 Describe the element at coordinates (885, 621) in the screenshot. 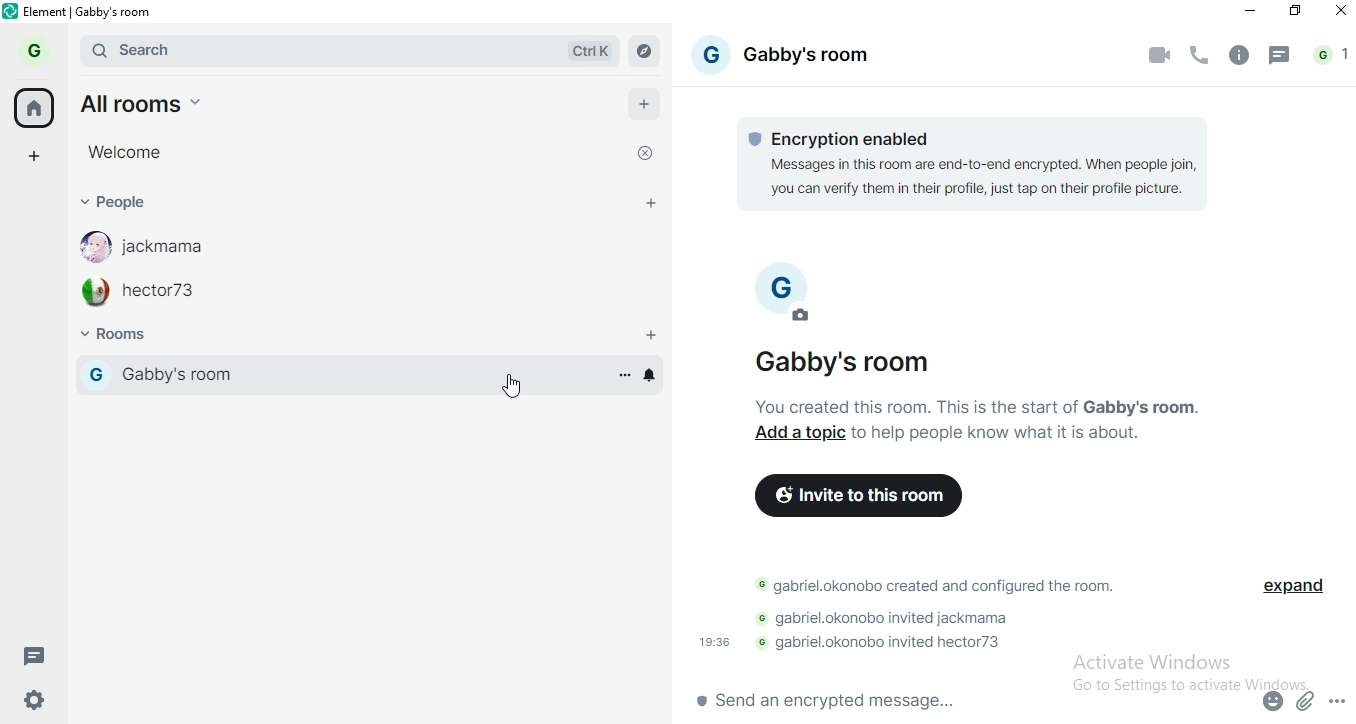

I see `text 4` at that location.